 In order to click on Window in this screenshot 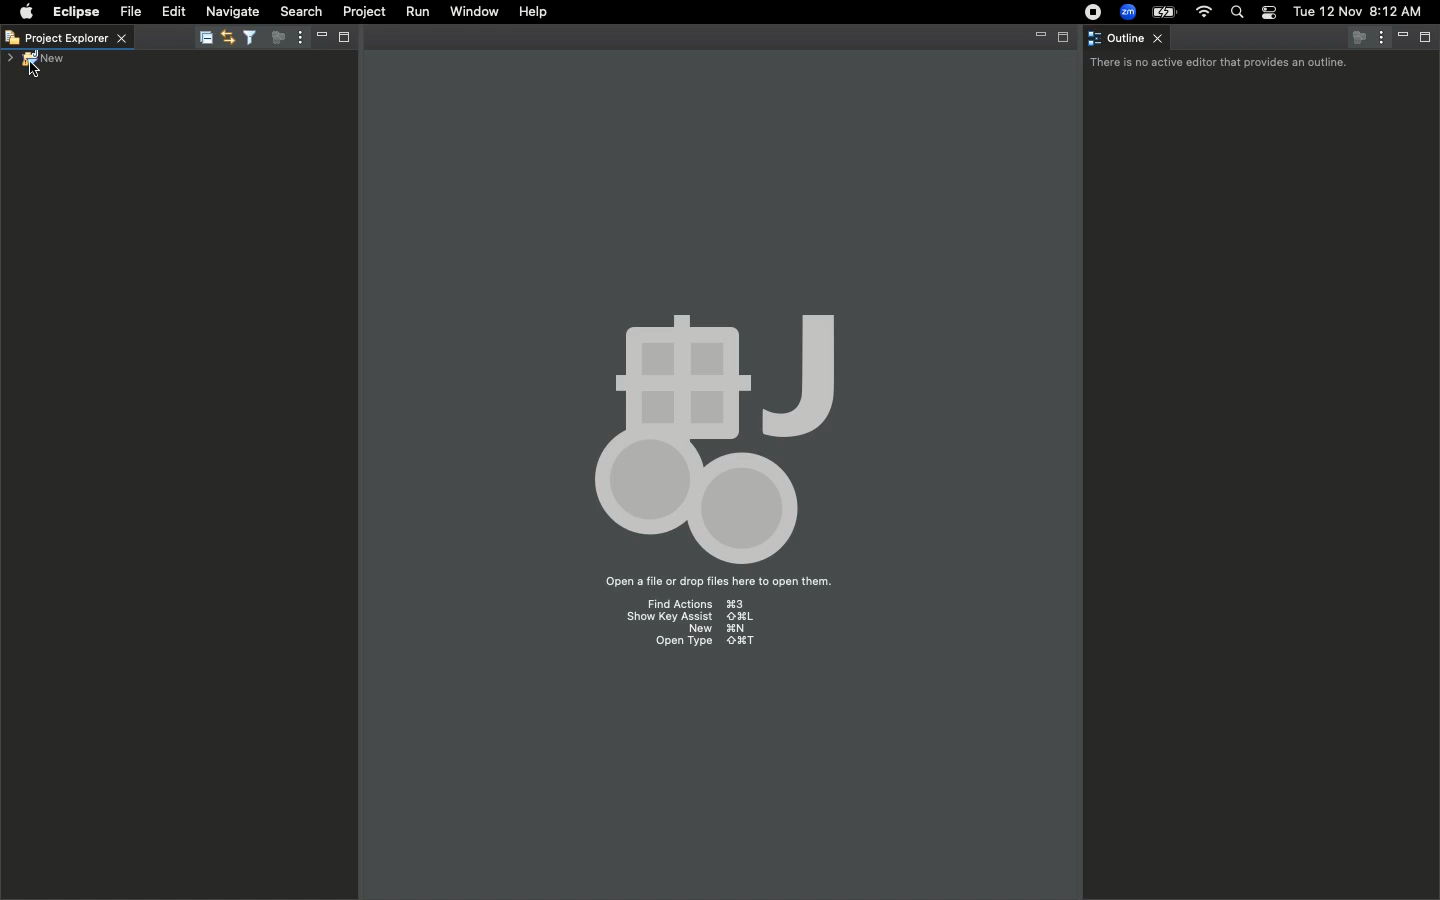, I will do `click(471, 12)`.